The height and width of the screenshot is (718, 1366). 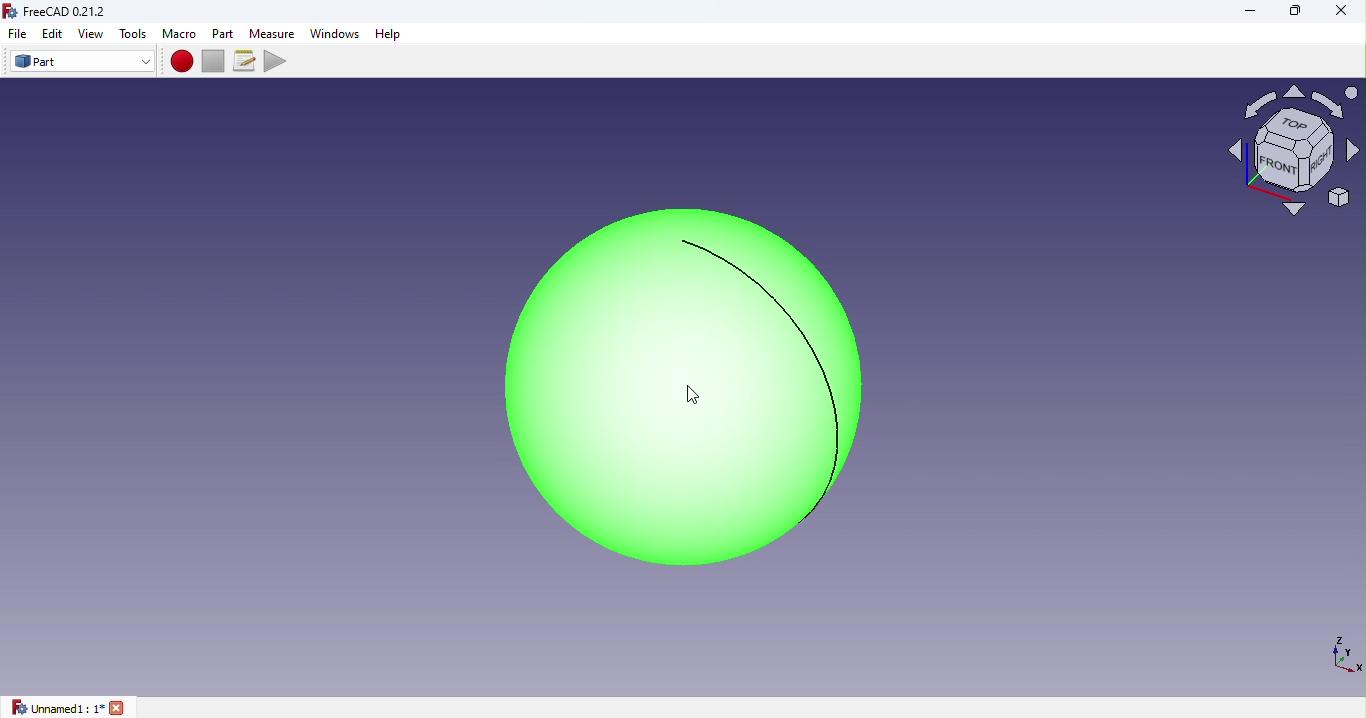 What do you see at coordinates (278, 60) in the screenshot?
I see `Execute Macros` at bounding box center [278, 60].